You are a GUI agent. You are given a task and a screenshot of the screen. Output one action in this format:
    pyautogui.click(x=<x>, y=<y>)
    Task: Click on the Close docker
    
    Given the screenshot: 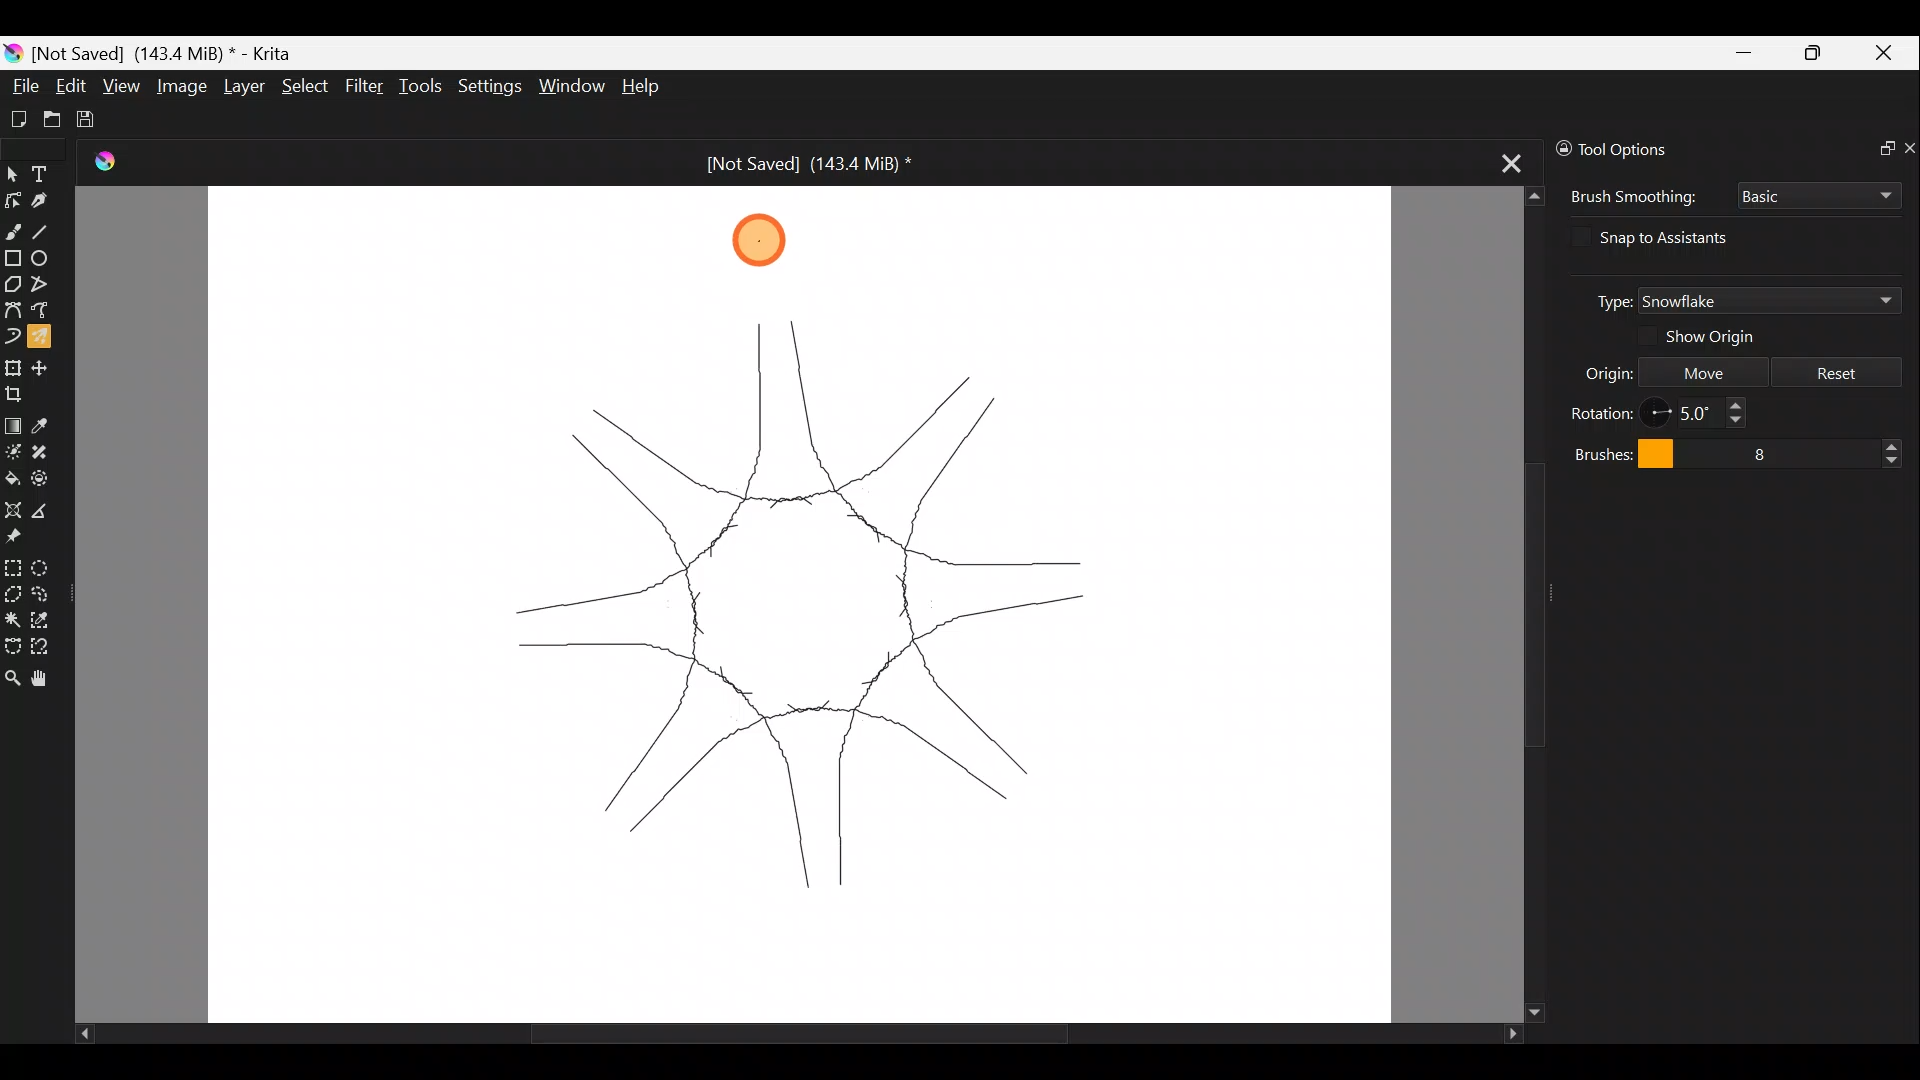 What is the action you would take?
    pyautogui.click(x=1908, y=144)
    